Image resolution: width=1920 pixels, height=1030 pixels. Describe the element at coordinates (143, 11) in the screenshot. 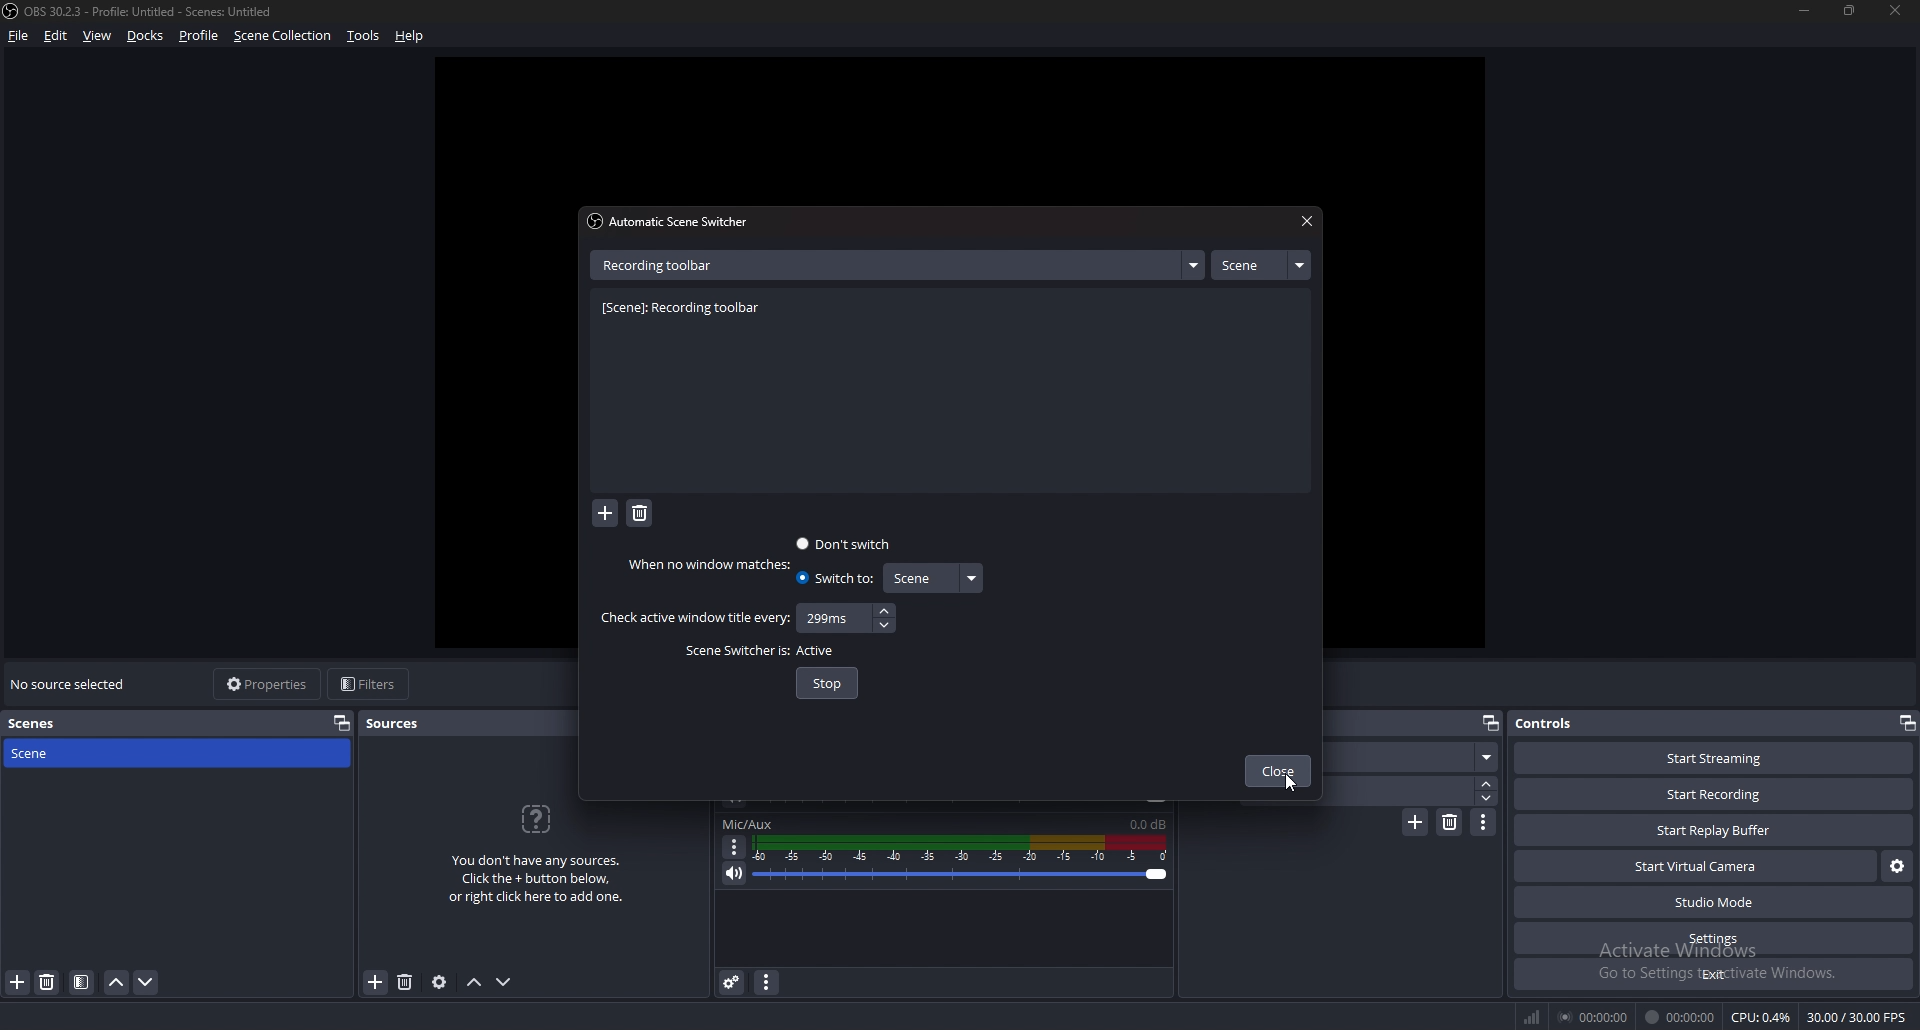

I see `title` at that location.